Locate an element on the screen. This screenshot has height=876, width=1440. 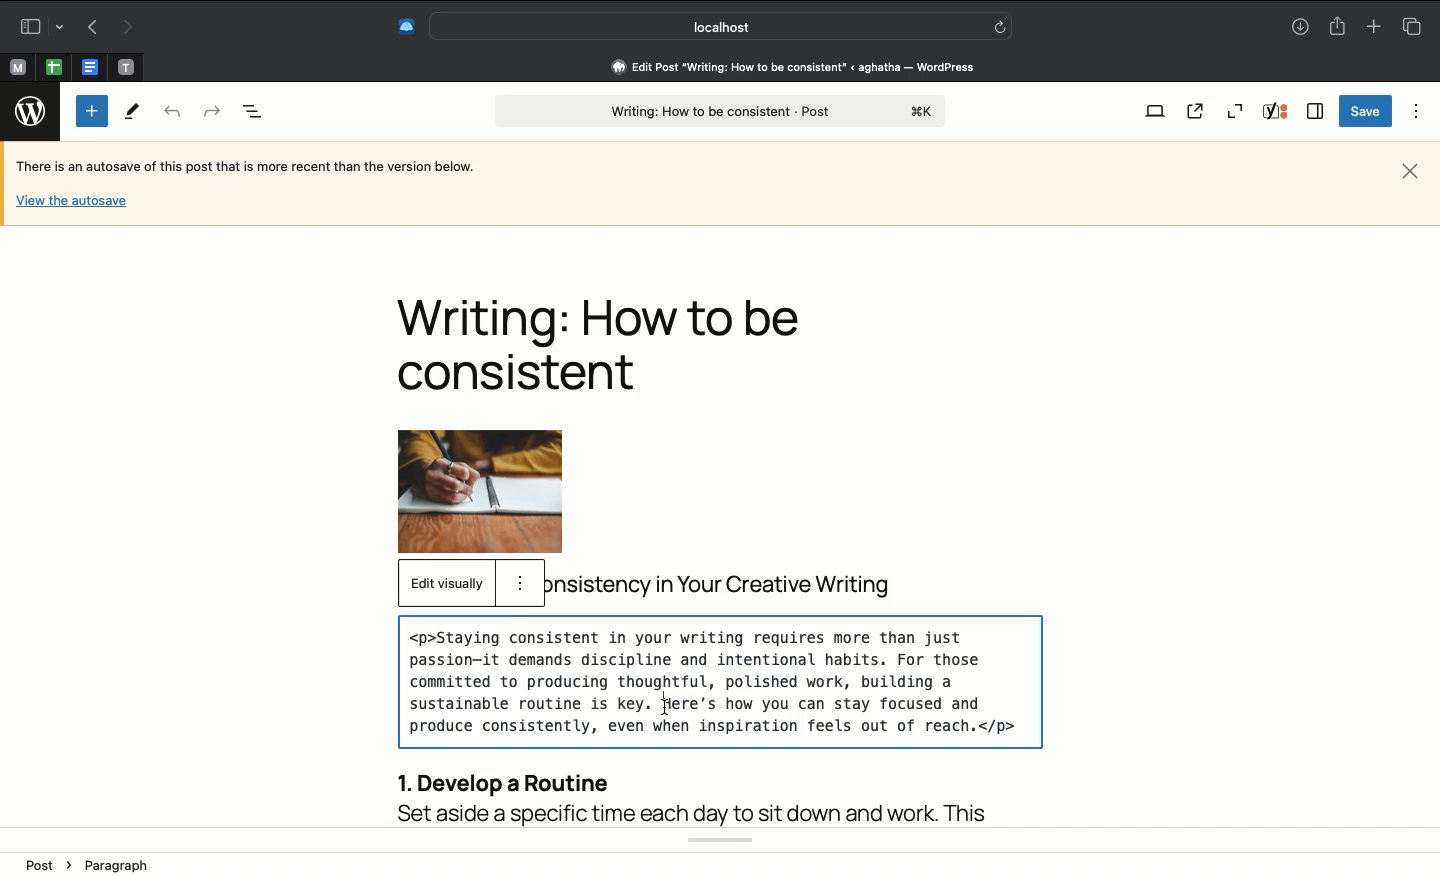
Undo is located at coordinates (173, 113).